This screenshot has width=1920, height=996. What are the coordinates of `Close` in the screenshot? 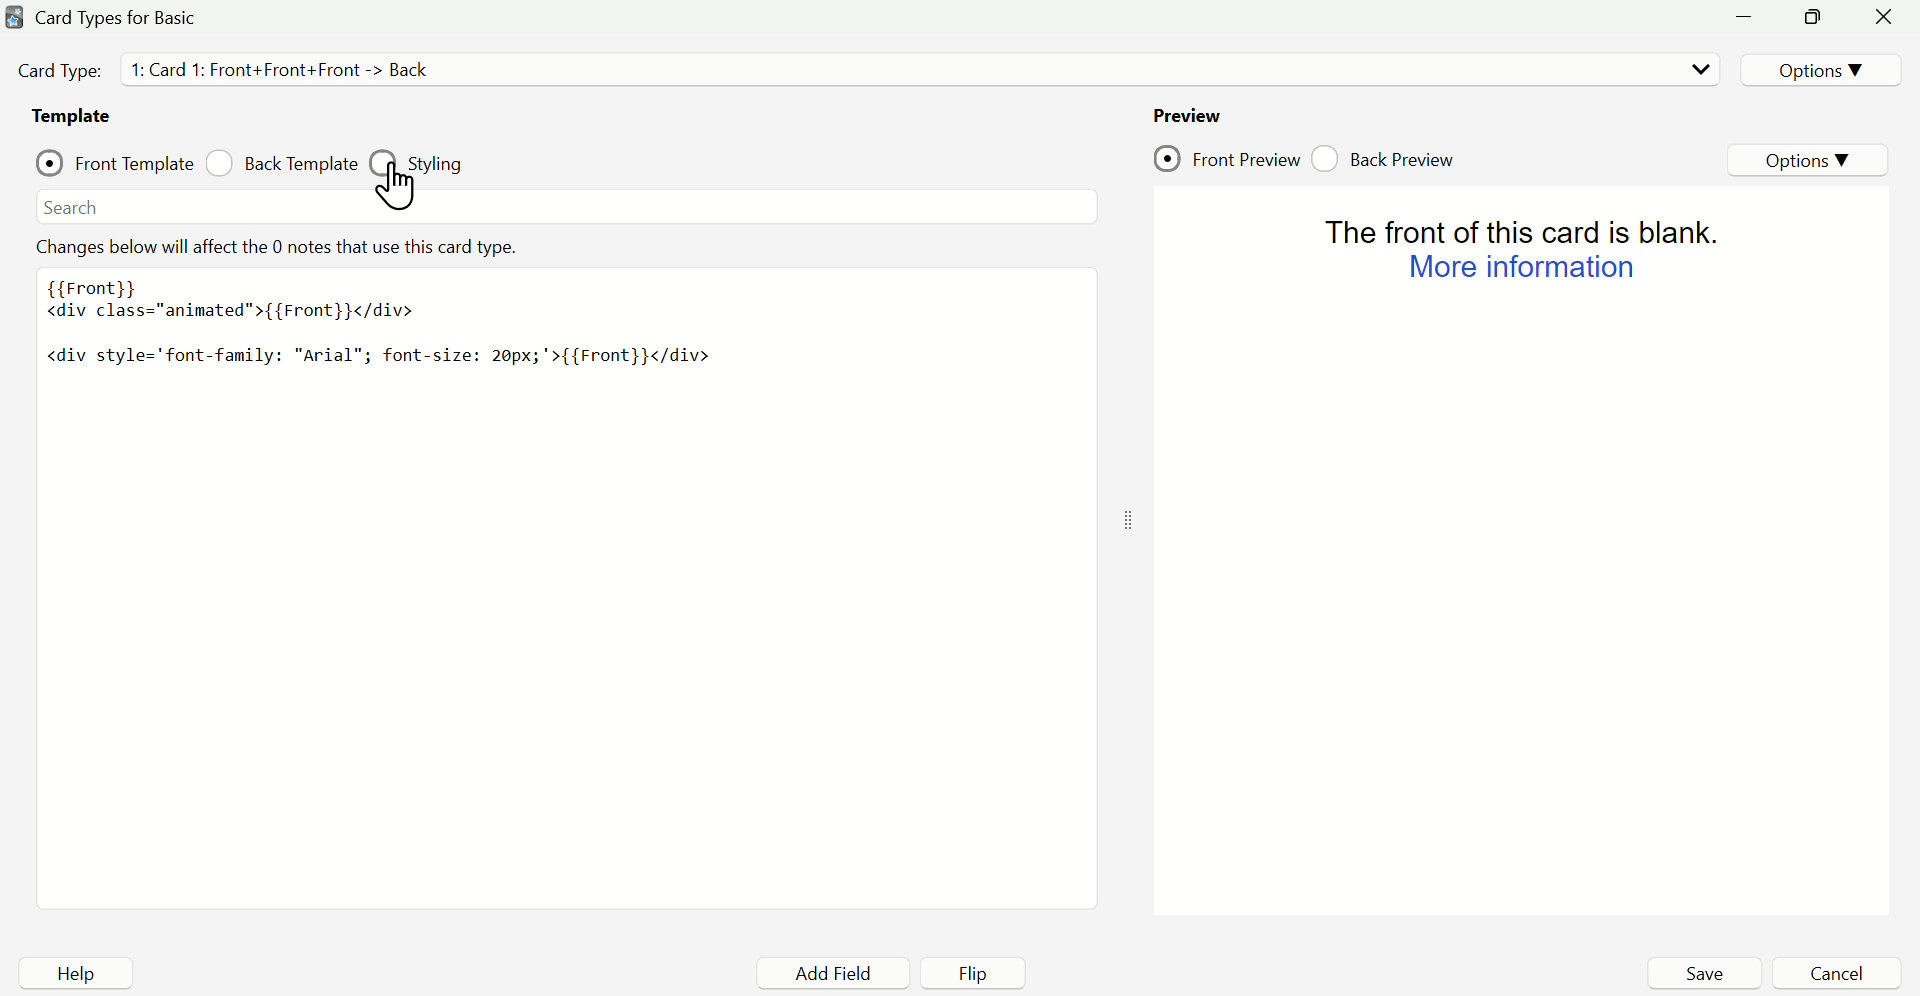 It's located at (1884, 21).